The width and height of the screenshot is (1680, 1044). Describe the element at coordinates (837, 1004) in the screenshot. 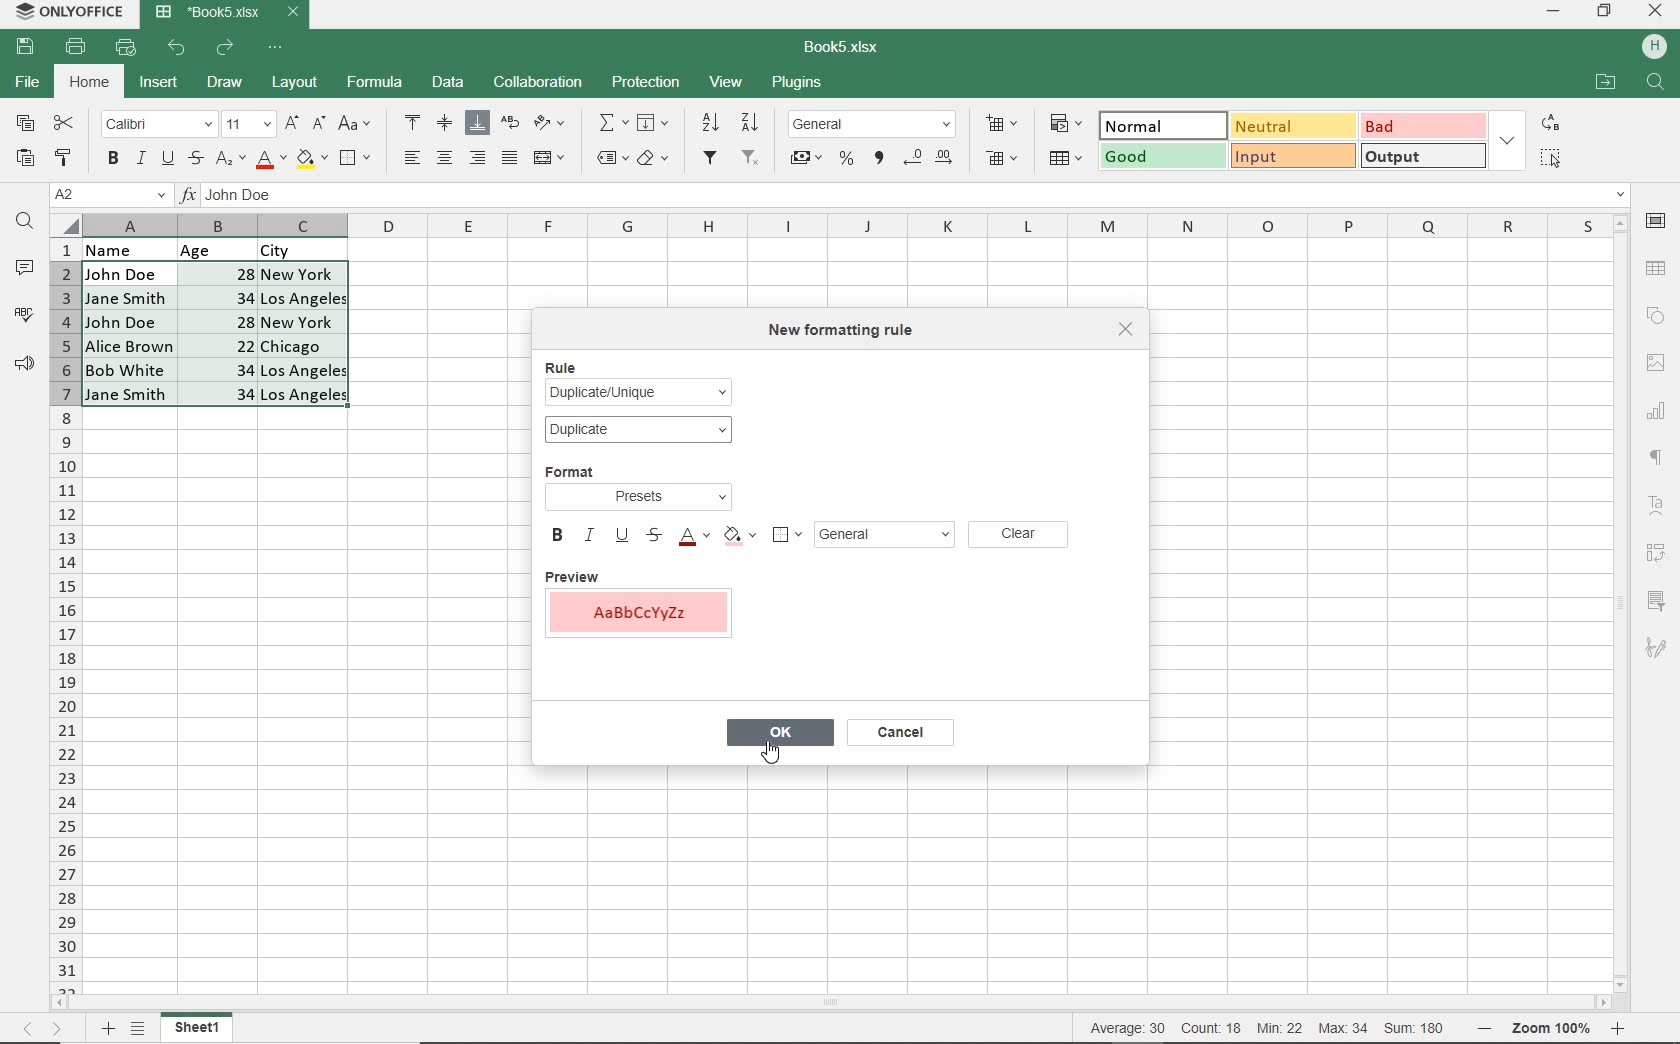

I see `SCROLLBAR` at that location.